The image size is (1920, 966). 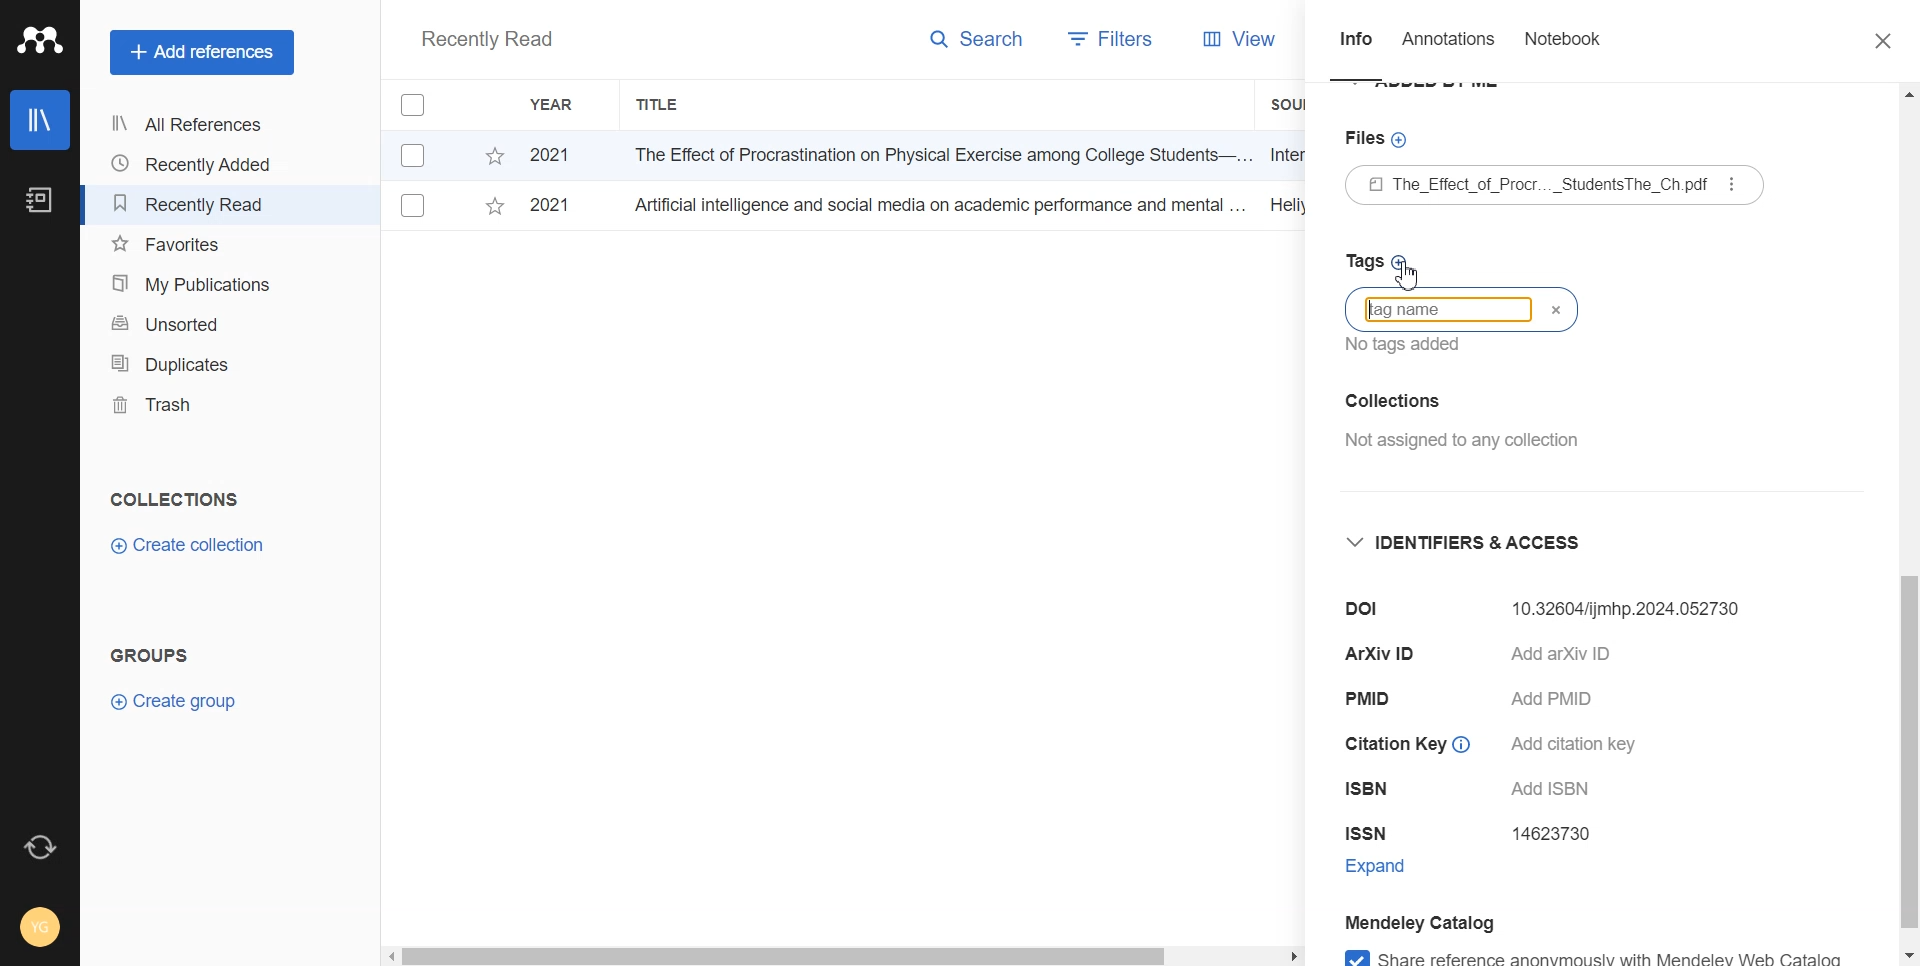 What do you see at coordinates (37, 201) in the screenshot?
I see `Notebook` at bounding box center [37, 201].